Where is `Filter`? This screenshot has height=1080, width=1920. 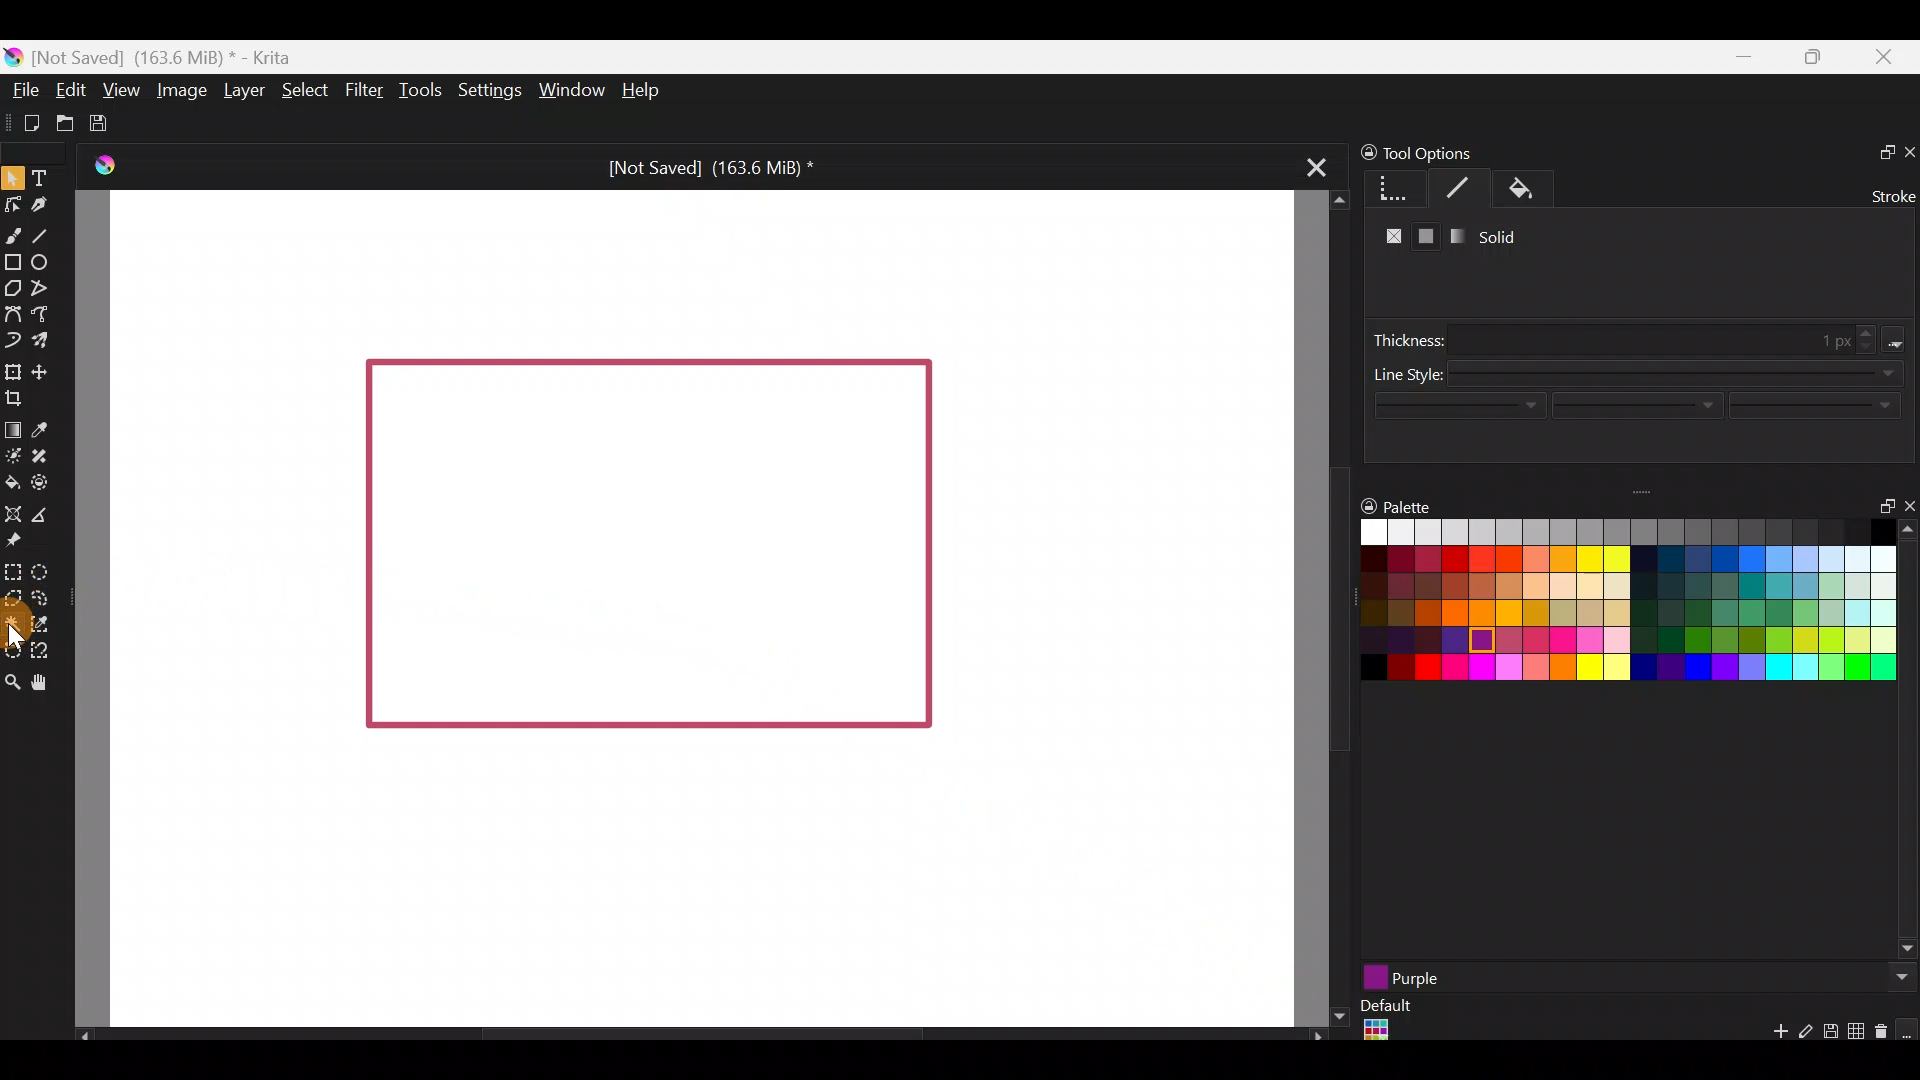
Filter is located at coordinates (361, 90).